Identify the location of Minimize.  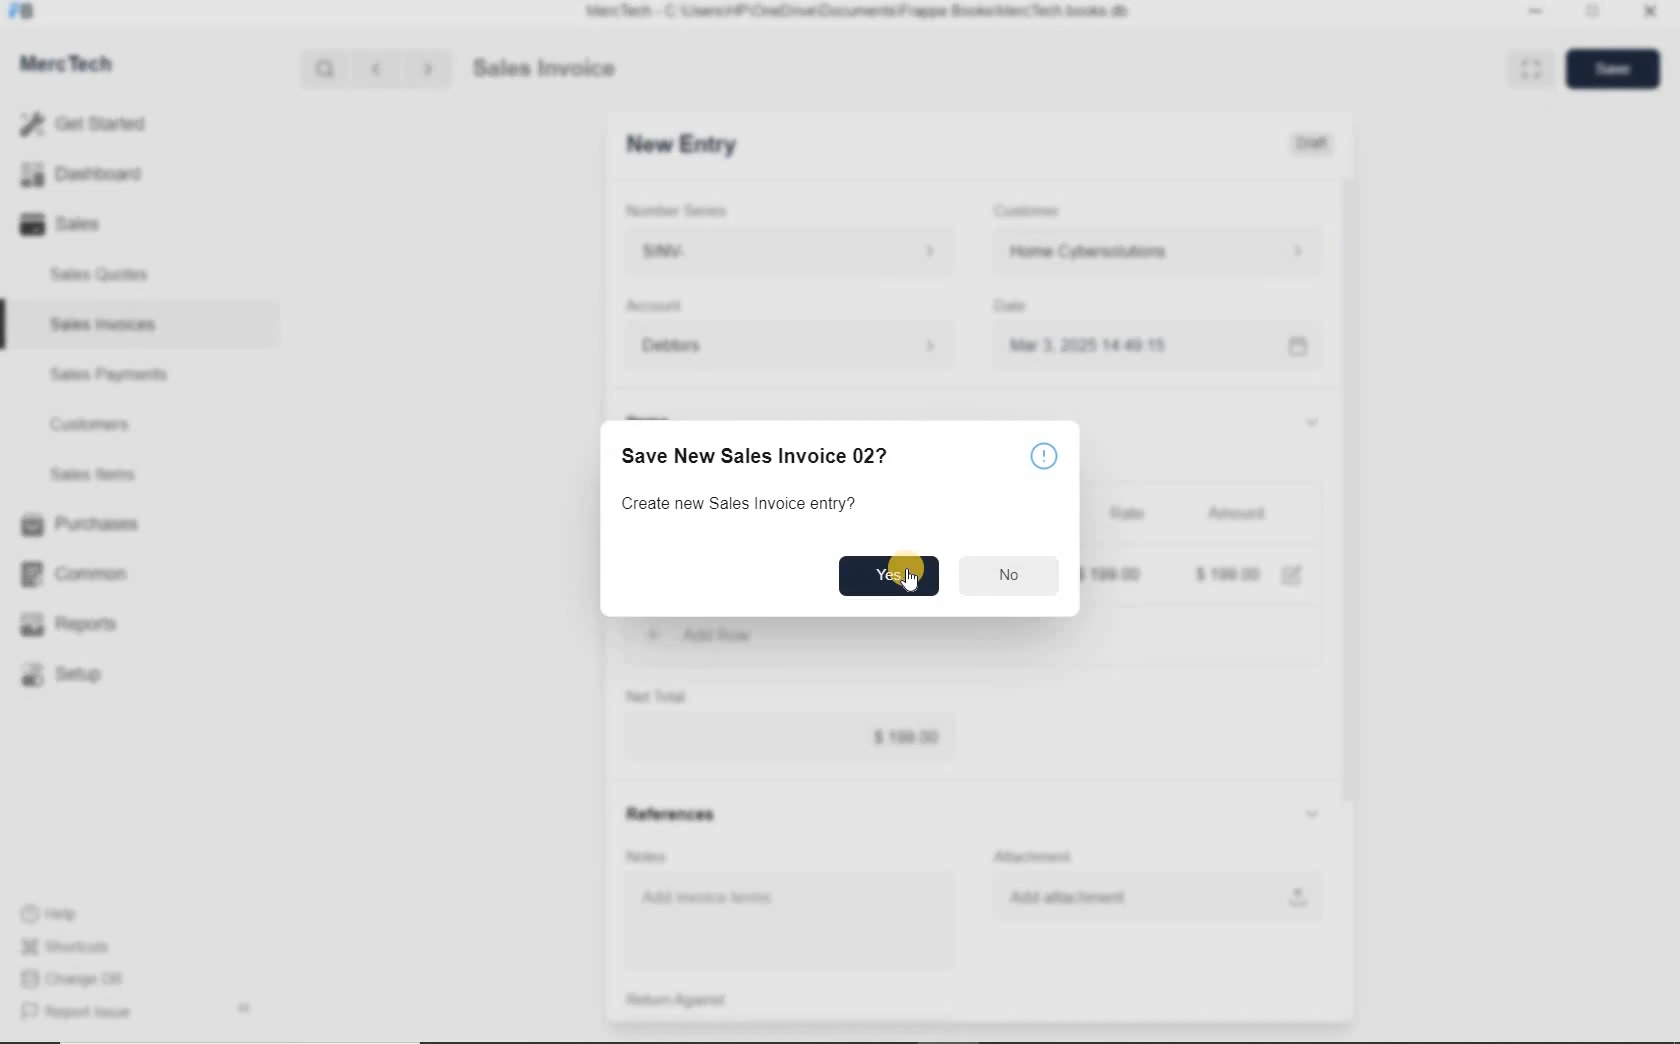
(1535, 14).